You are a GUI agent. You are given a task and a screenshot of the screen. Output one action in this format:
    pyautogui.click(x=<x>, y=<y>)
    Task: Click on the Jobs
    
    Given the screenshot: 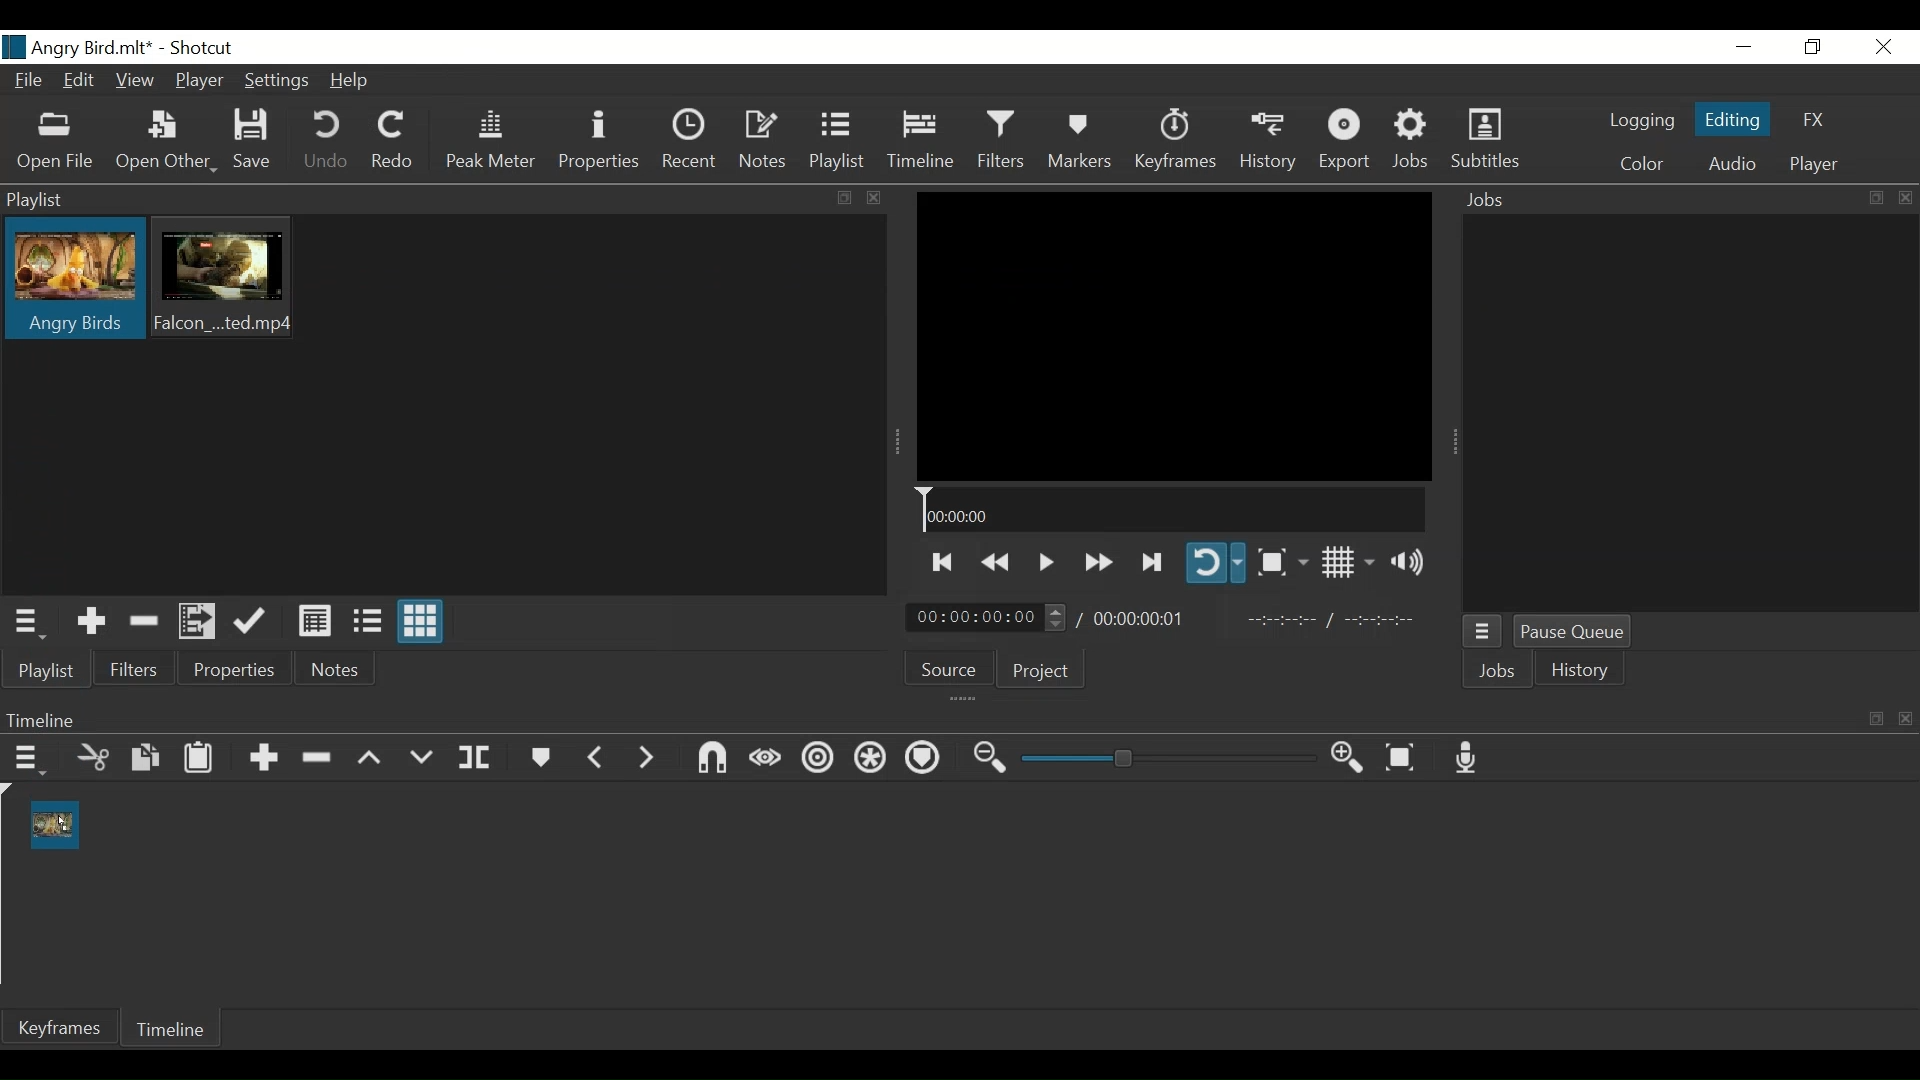 What is the action you would take?
    pyautogui.click(x=1497, y=670)
    